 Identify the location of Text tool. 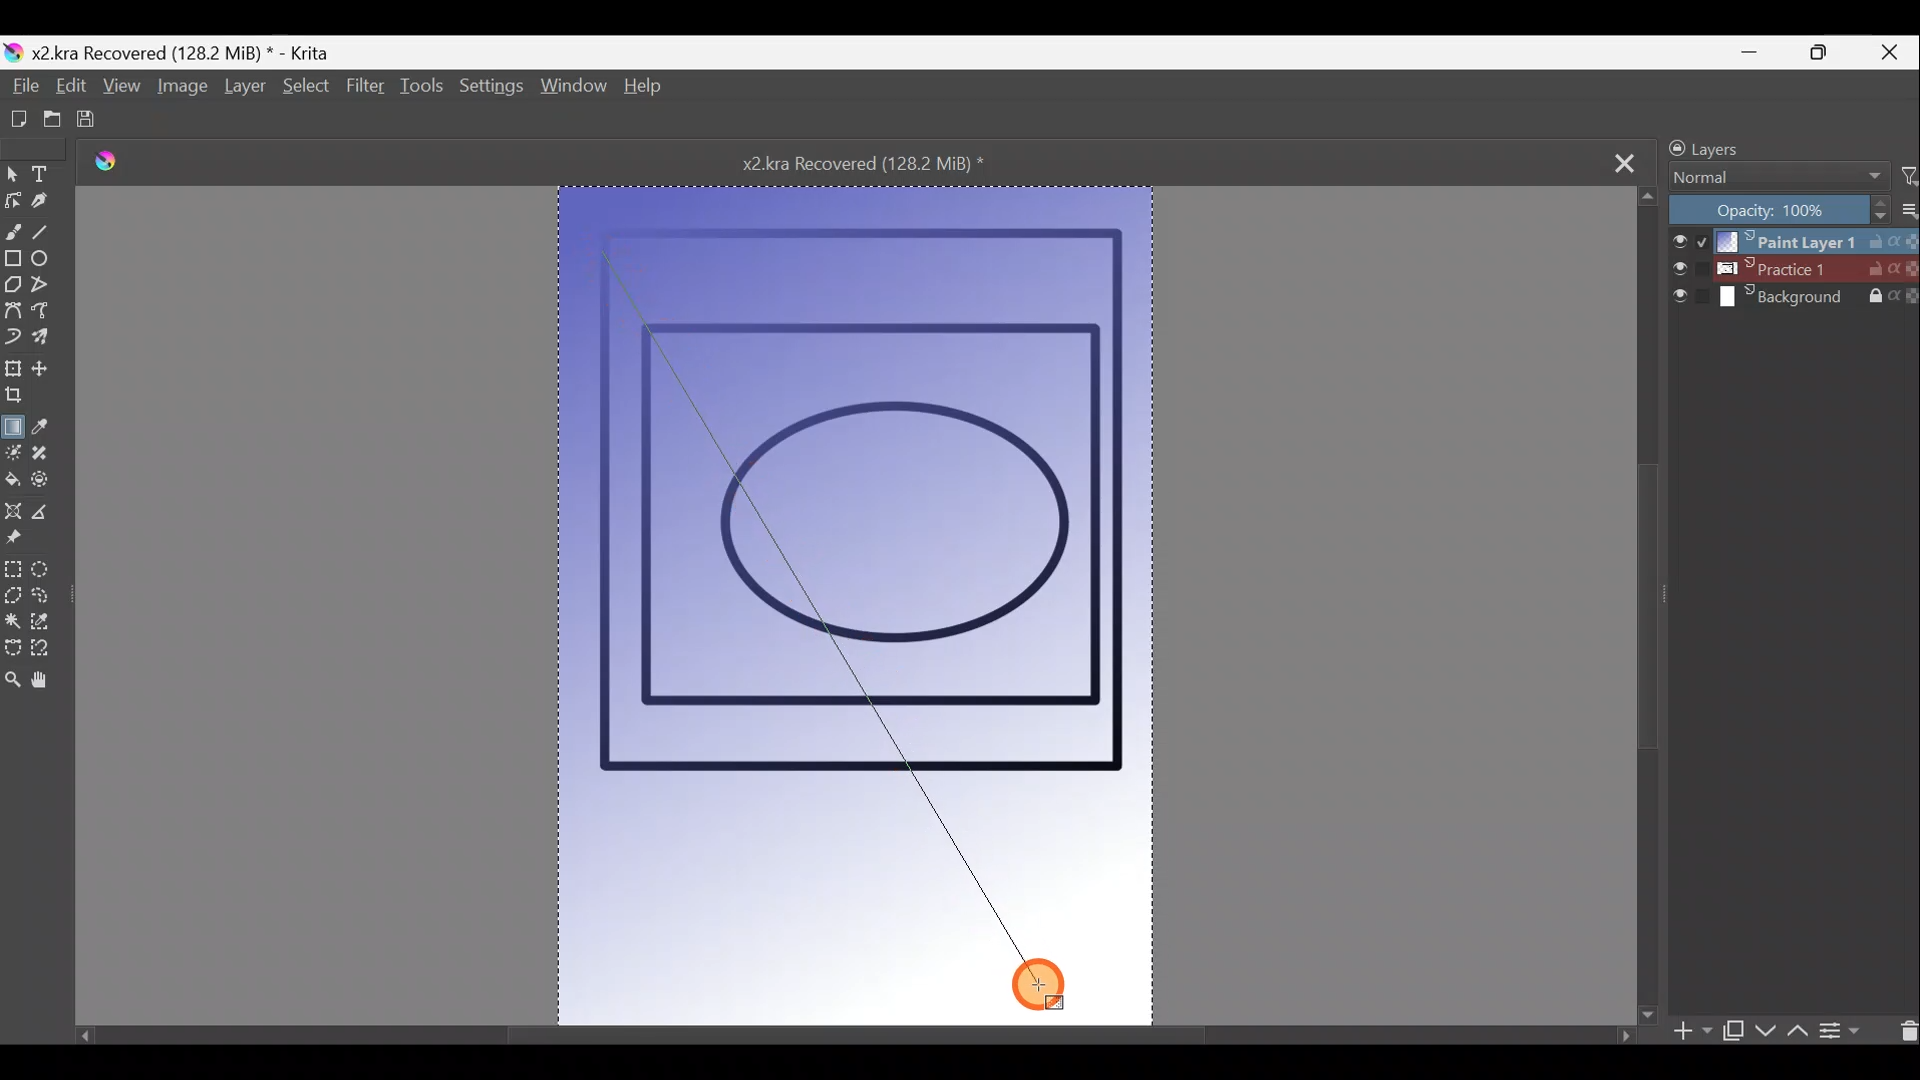
(46, 174).